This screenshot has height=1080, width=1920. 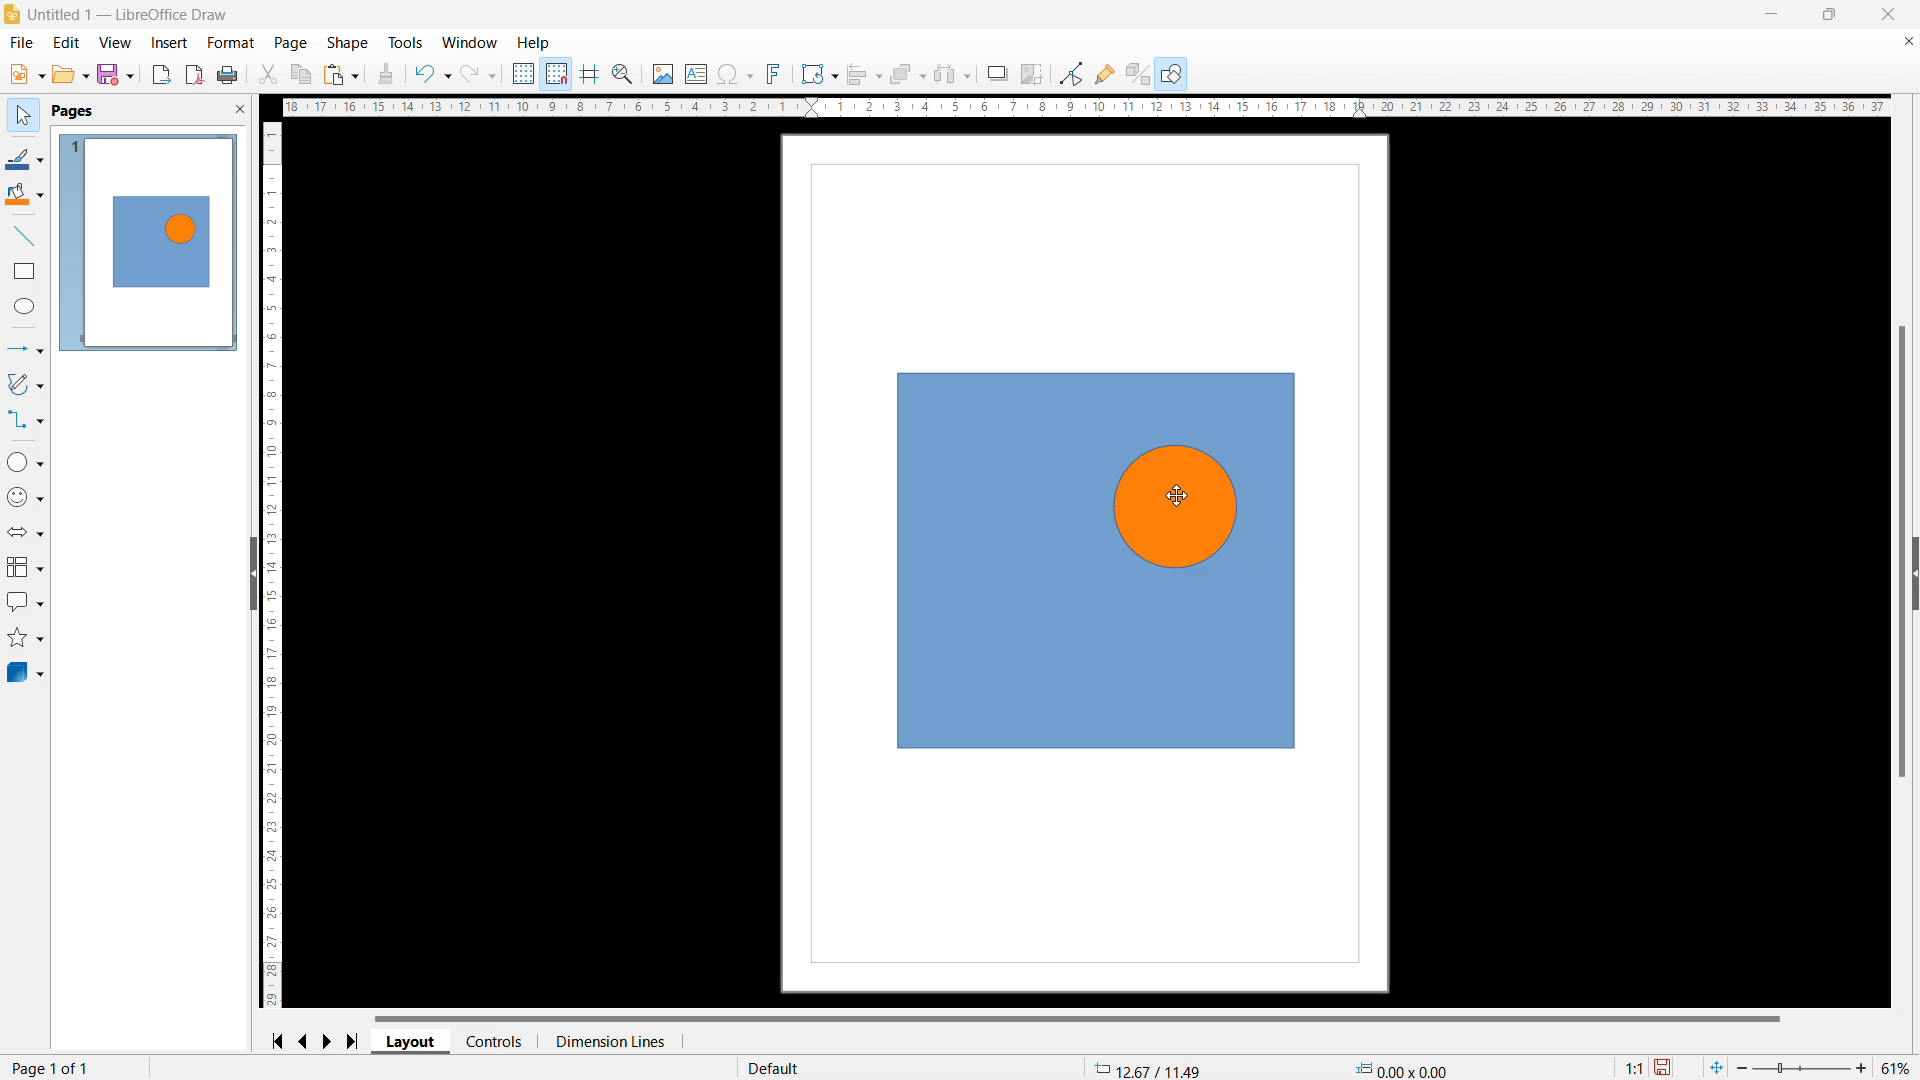 I want to click on toggle point edit mode, so click(x=1071, y=73).